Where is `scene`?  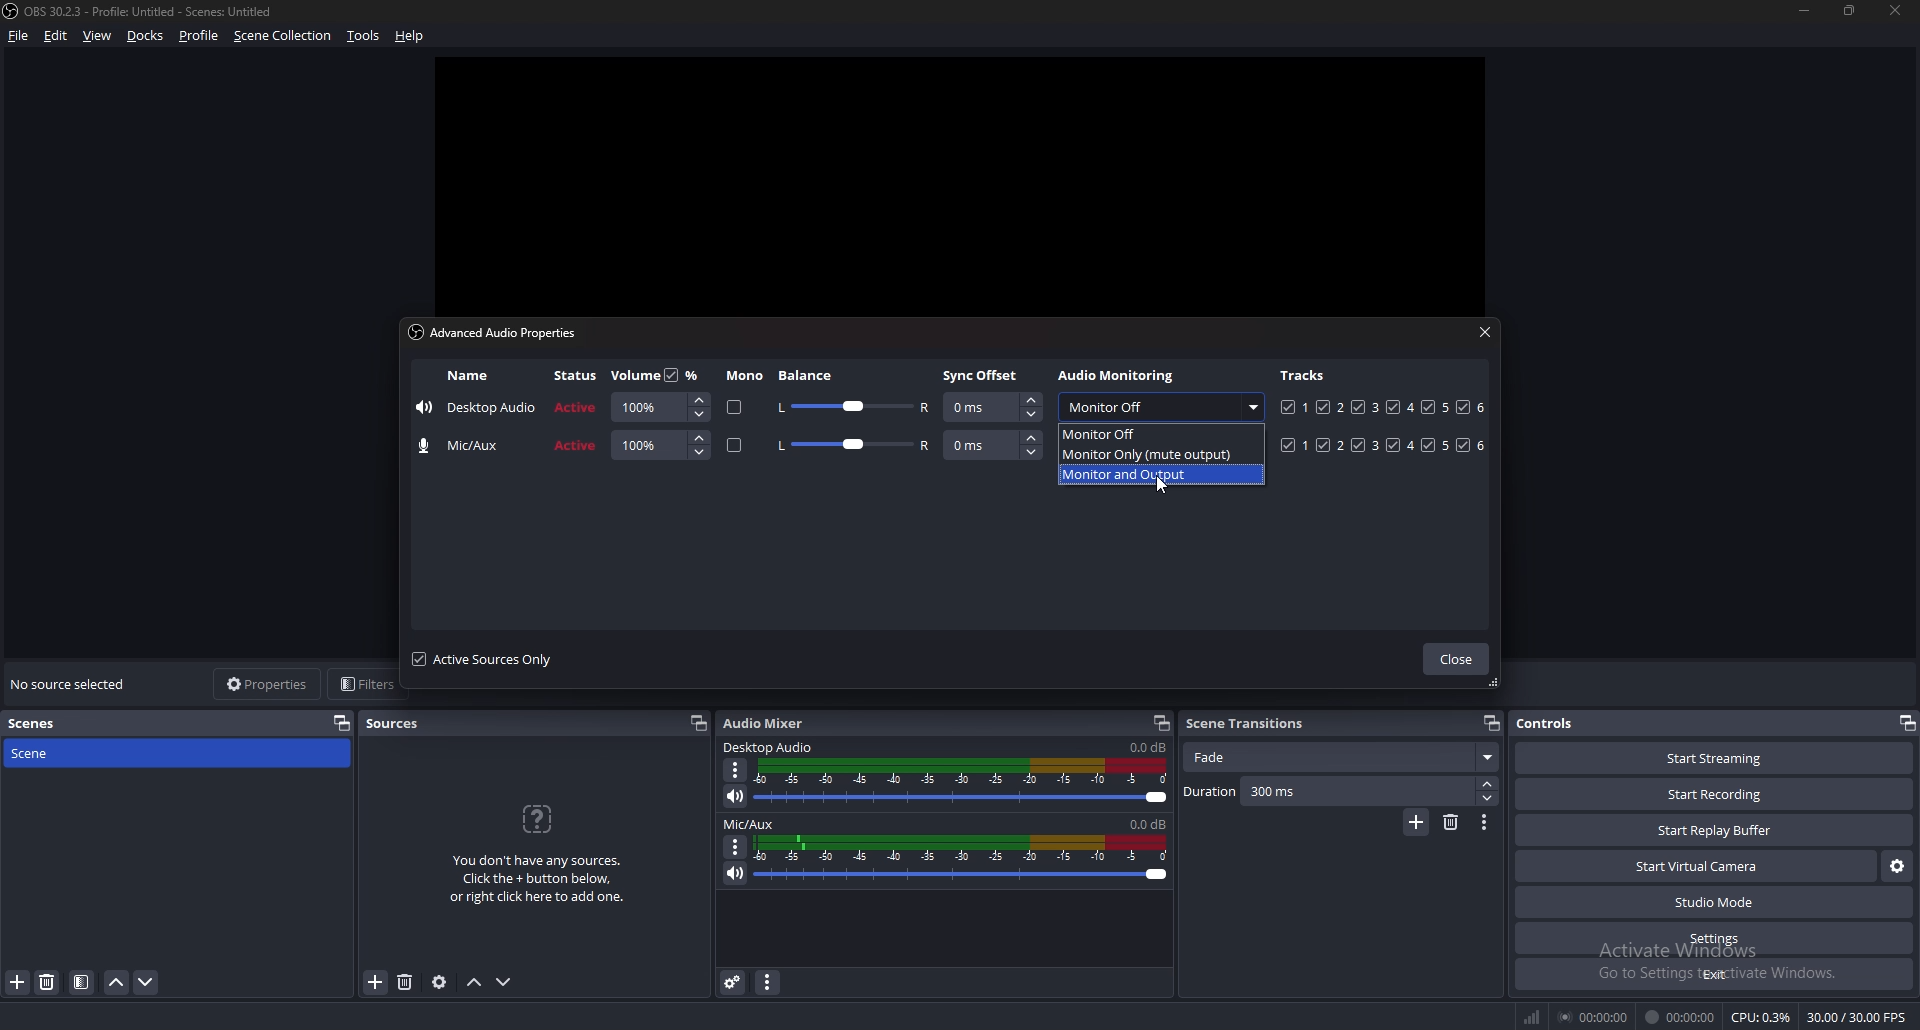 scene is located at coordinates (51, 753).